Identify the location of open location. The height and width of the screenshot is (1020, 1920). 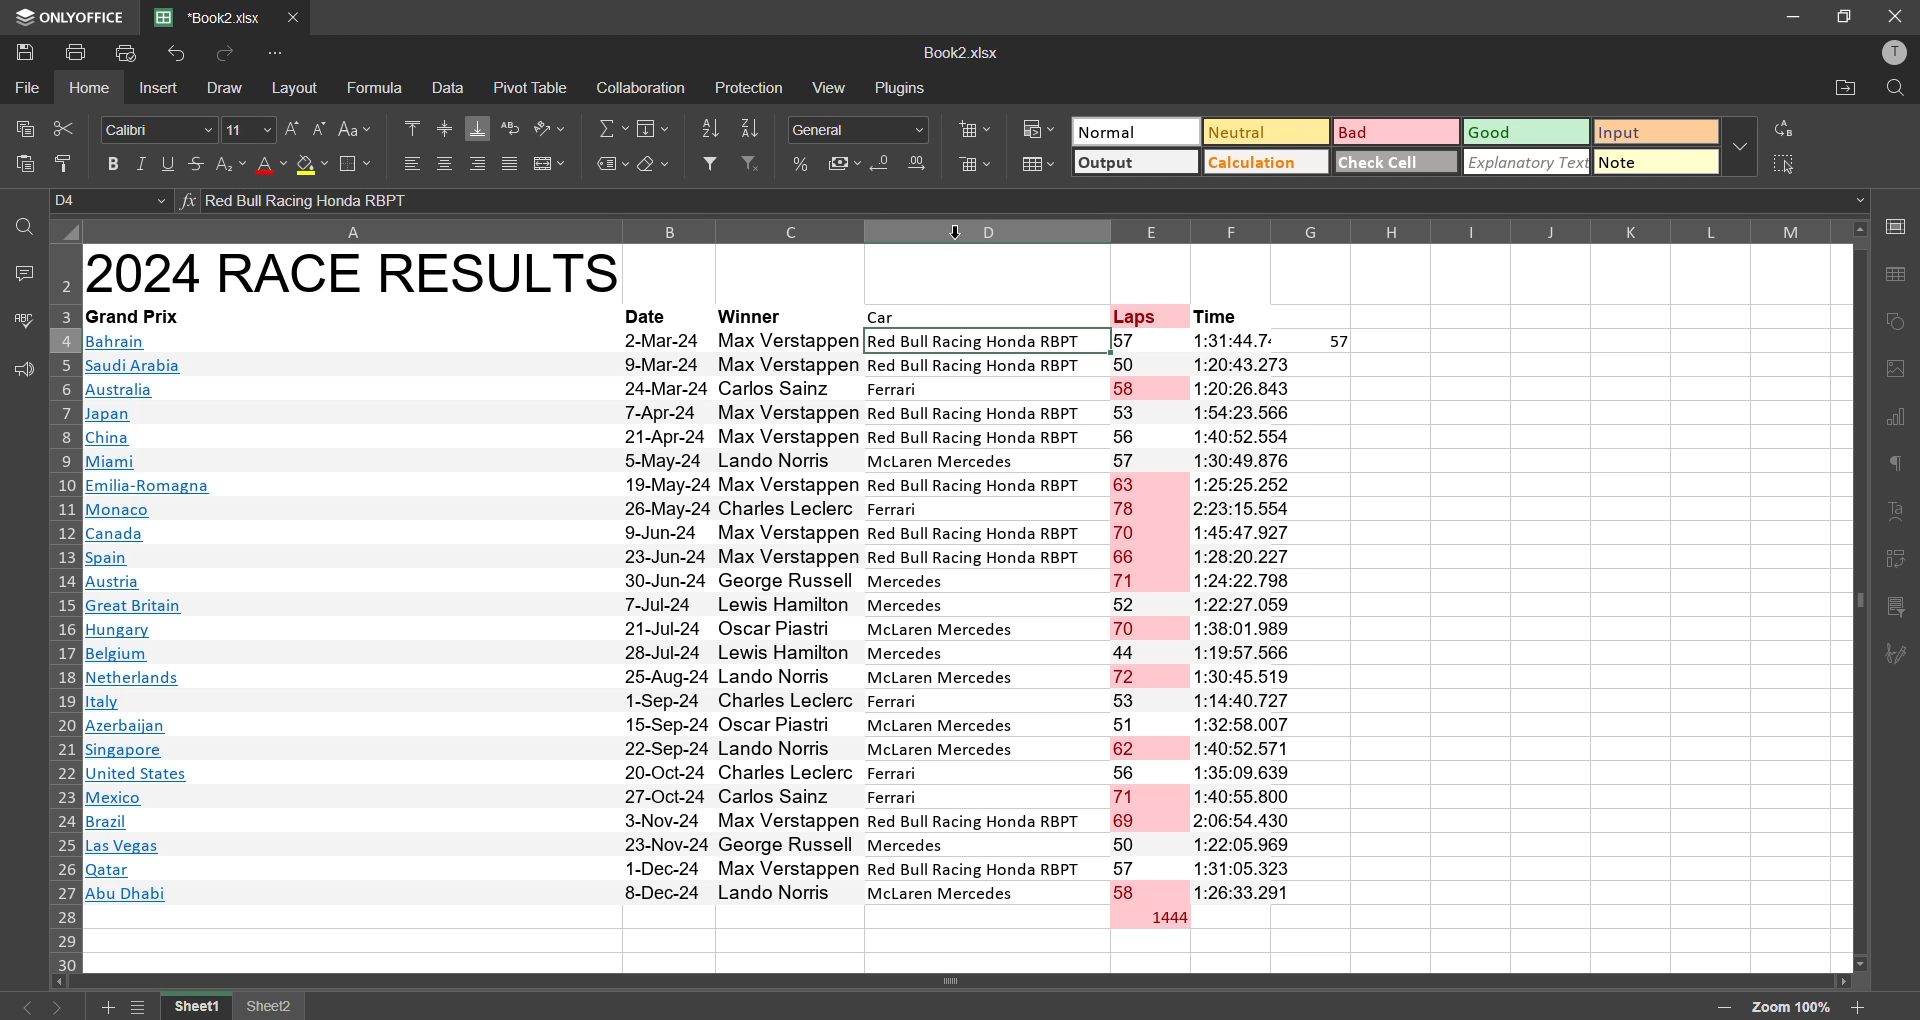
(1841, 92).